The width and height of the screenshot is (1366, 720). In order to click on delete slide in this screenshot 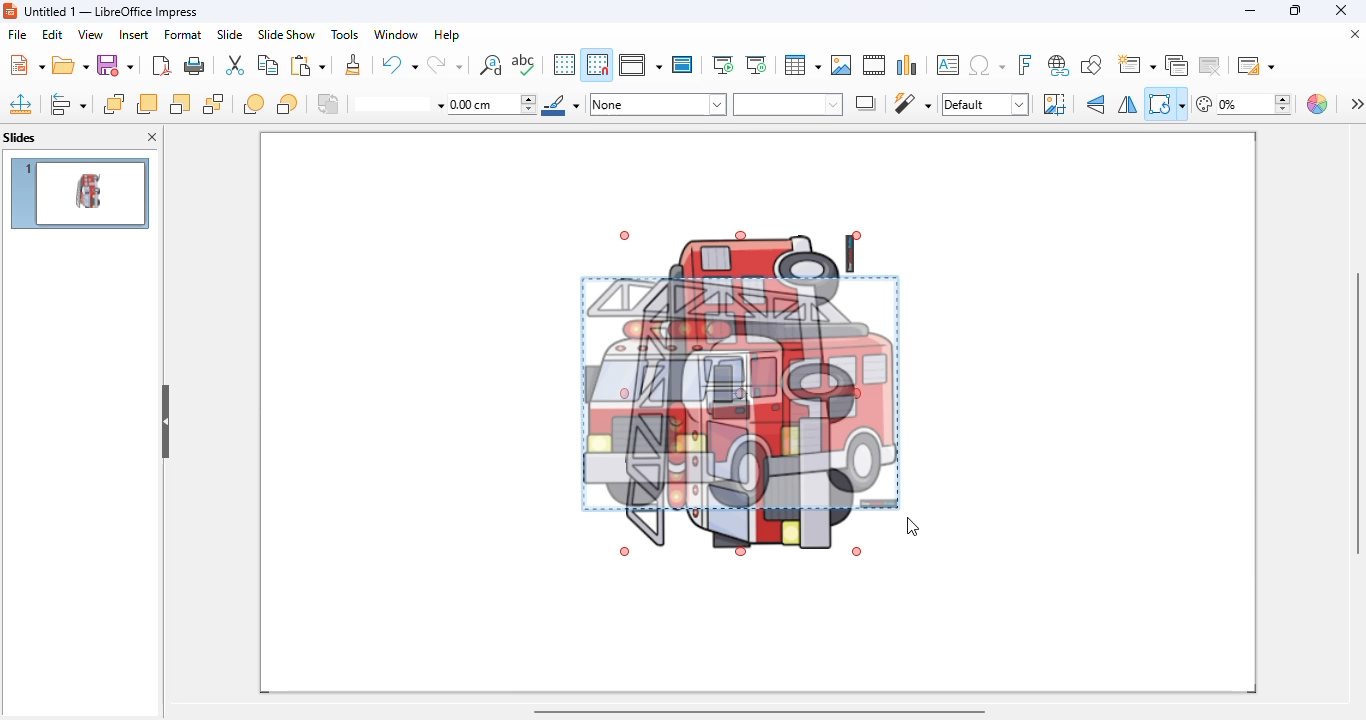, I will do `click(1210, 64)`.